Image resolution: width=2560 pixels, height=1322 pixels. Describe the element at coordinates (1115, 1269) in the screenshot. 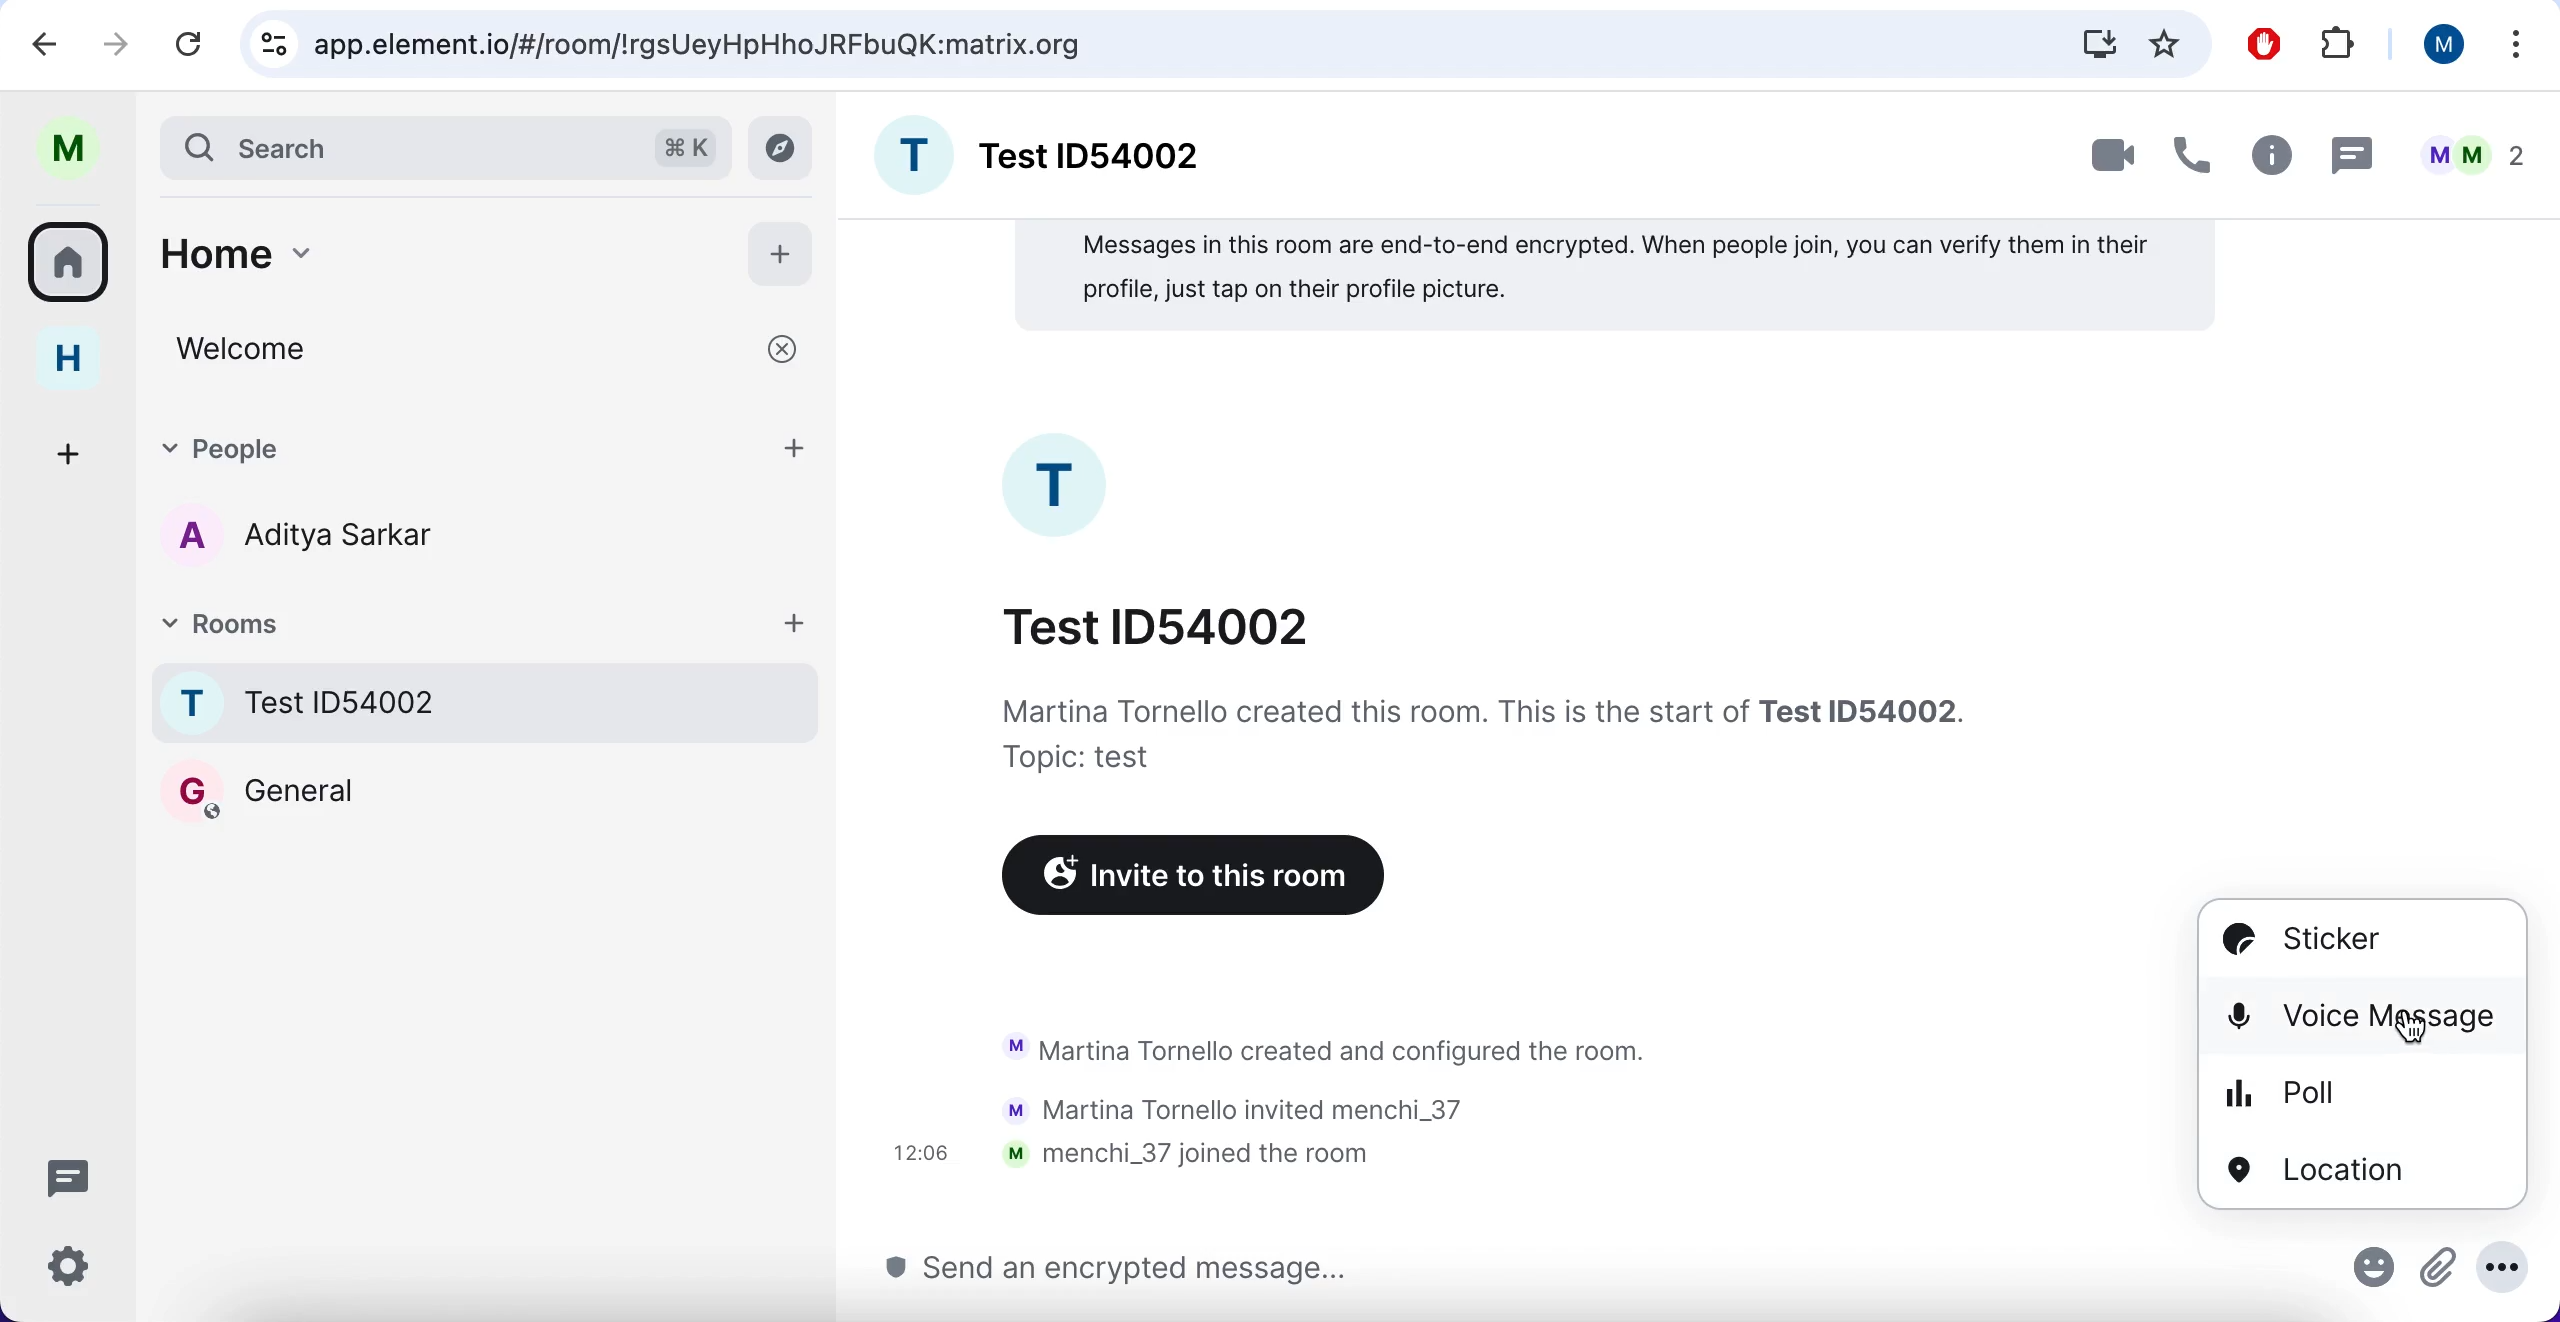

I see `send an encrypted message` at that location.